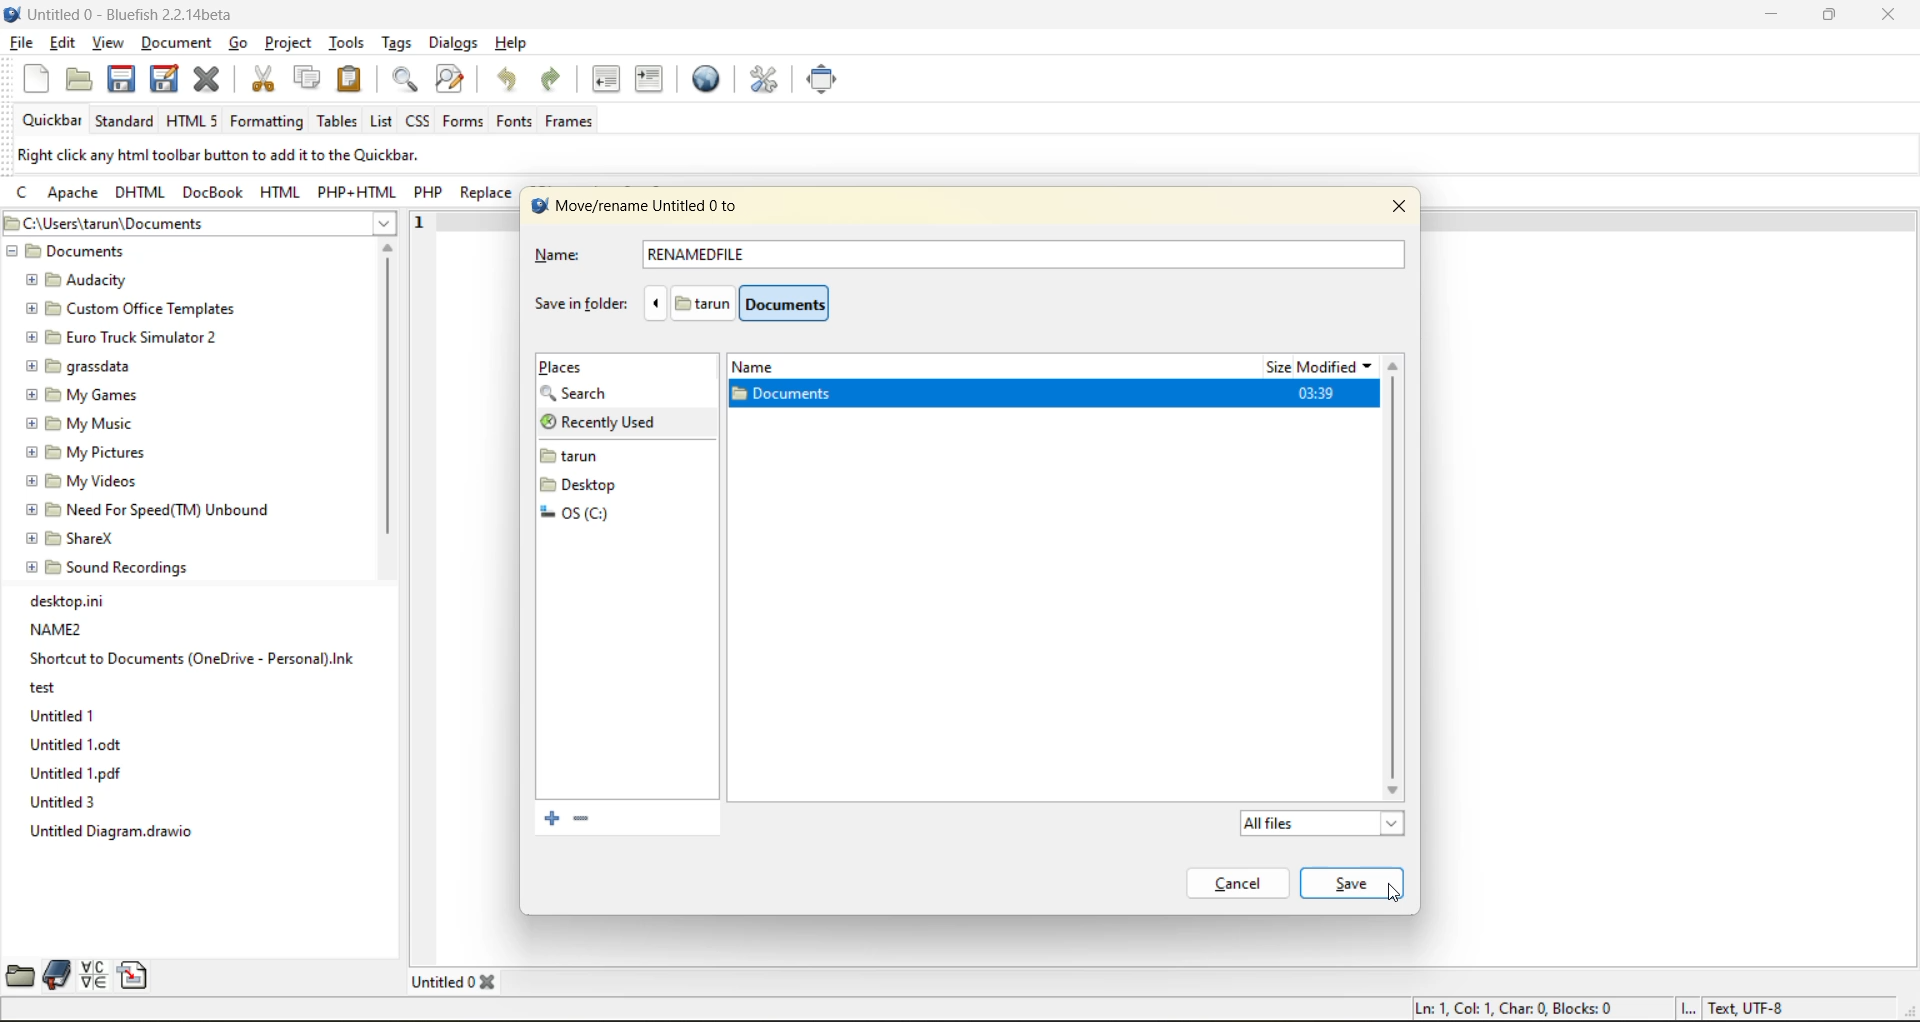  What do you see at coordinates (138, 194) in the screenshot?
I see `dhtml` at bounding box center [138, 194].